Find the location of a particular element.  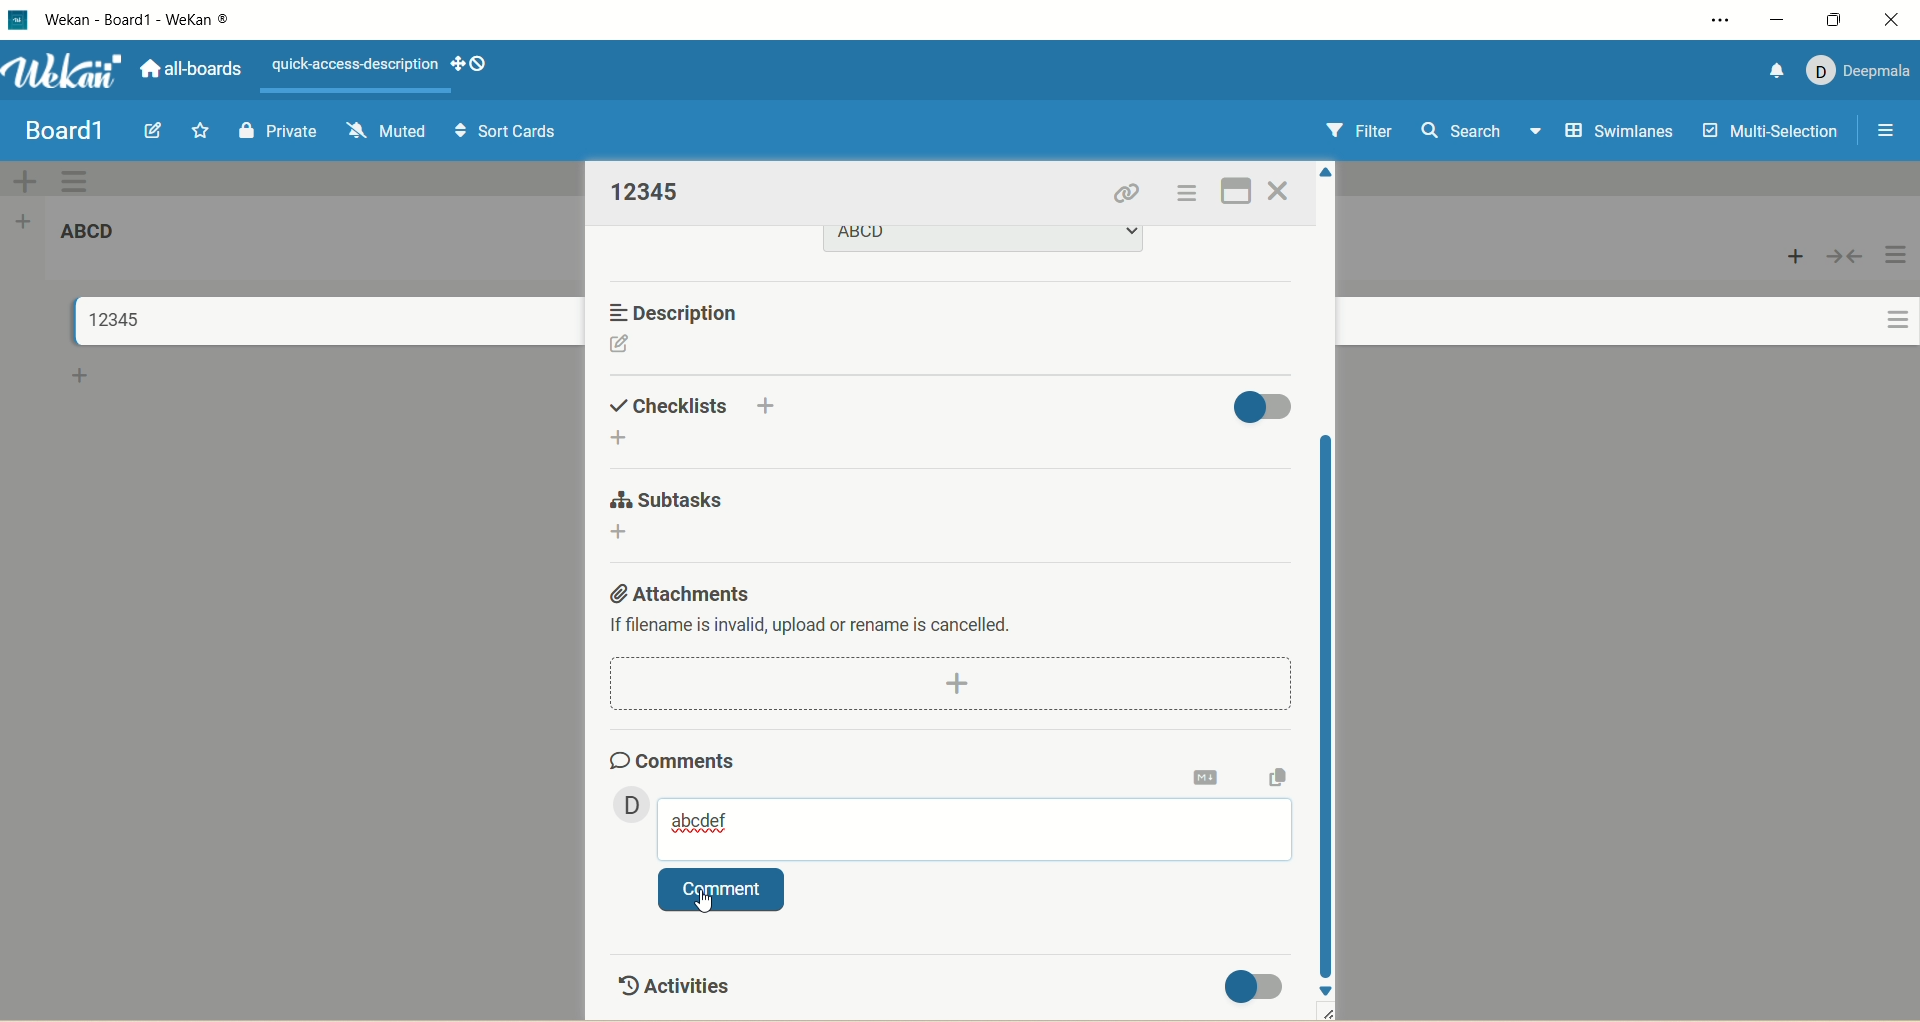

checklist is located at coordinates (671, 403).